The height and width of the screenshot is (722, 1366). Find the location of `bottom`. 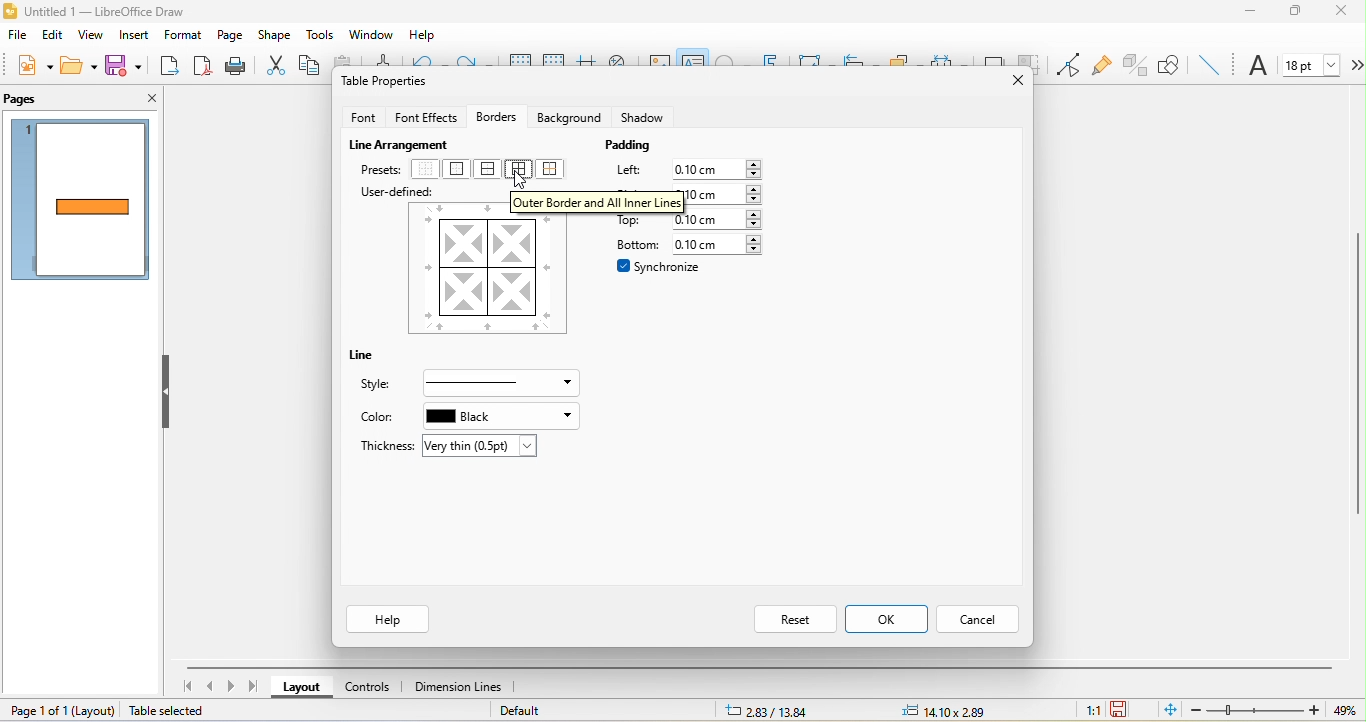

bottom is located at coordinates (631, 243).